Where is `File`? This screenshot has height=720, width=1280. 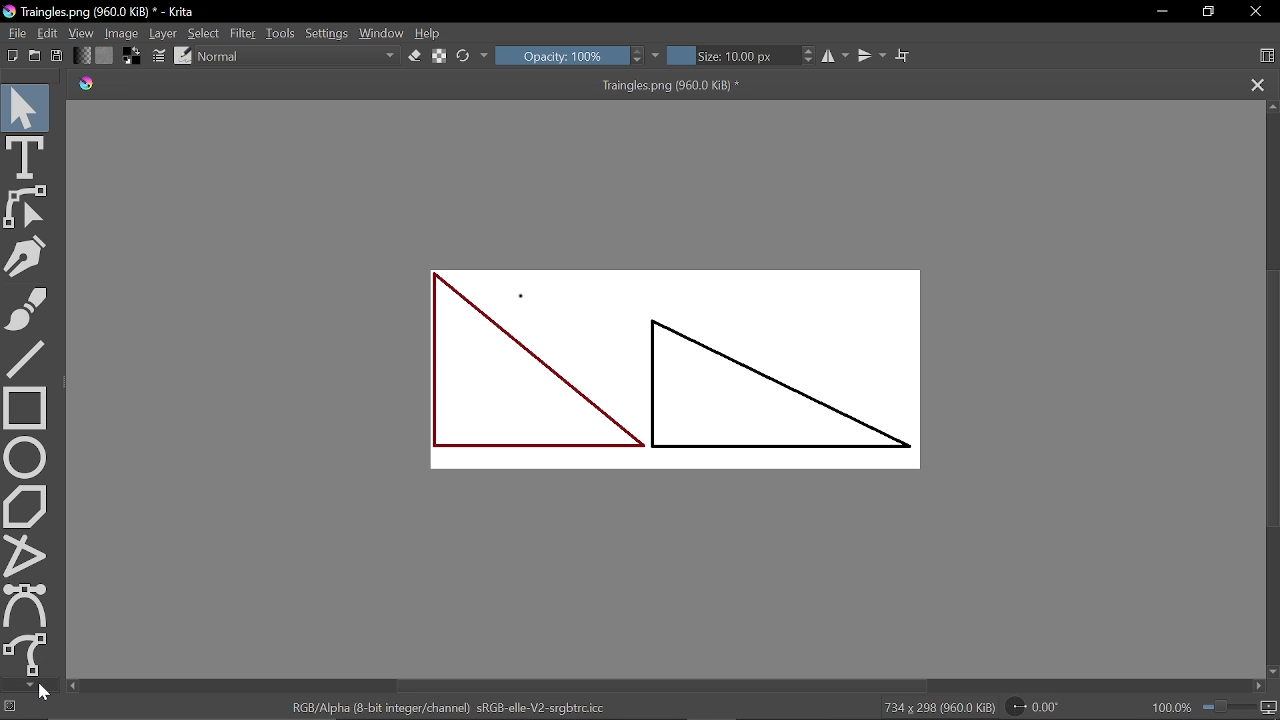
File is located at coordinates (14, 32).